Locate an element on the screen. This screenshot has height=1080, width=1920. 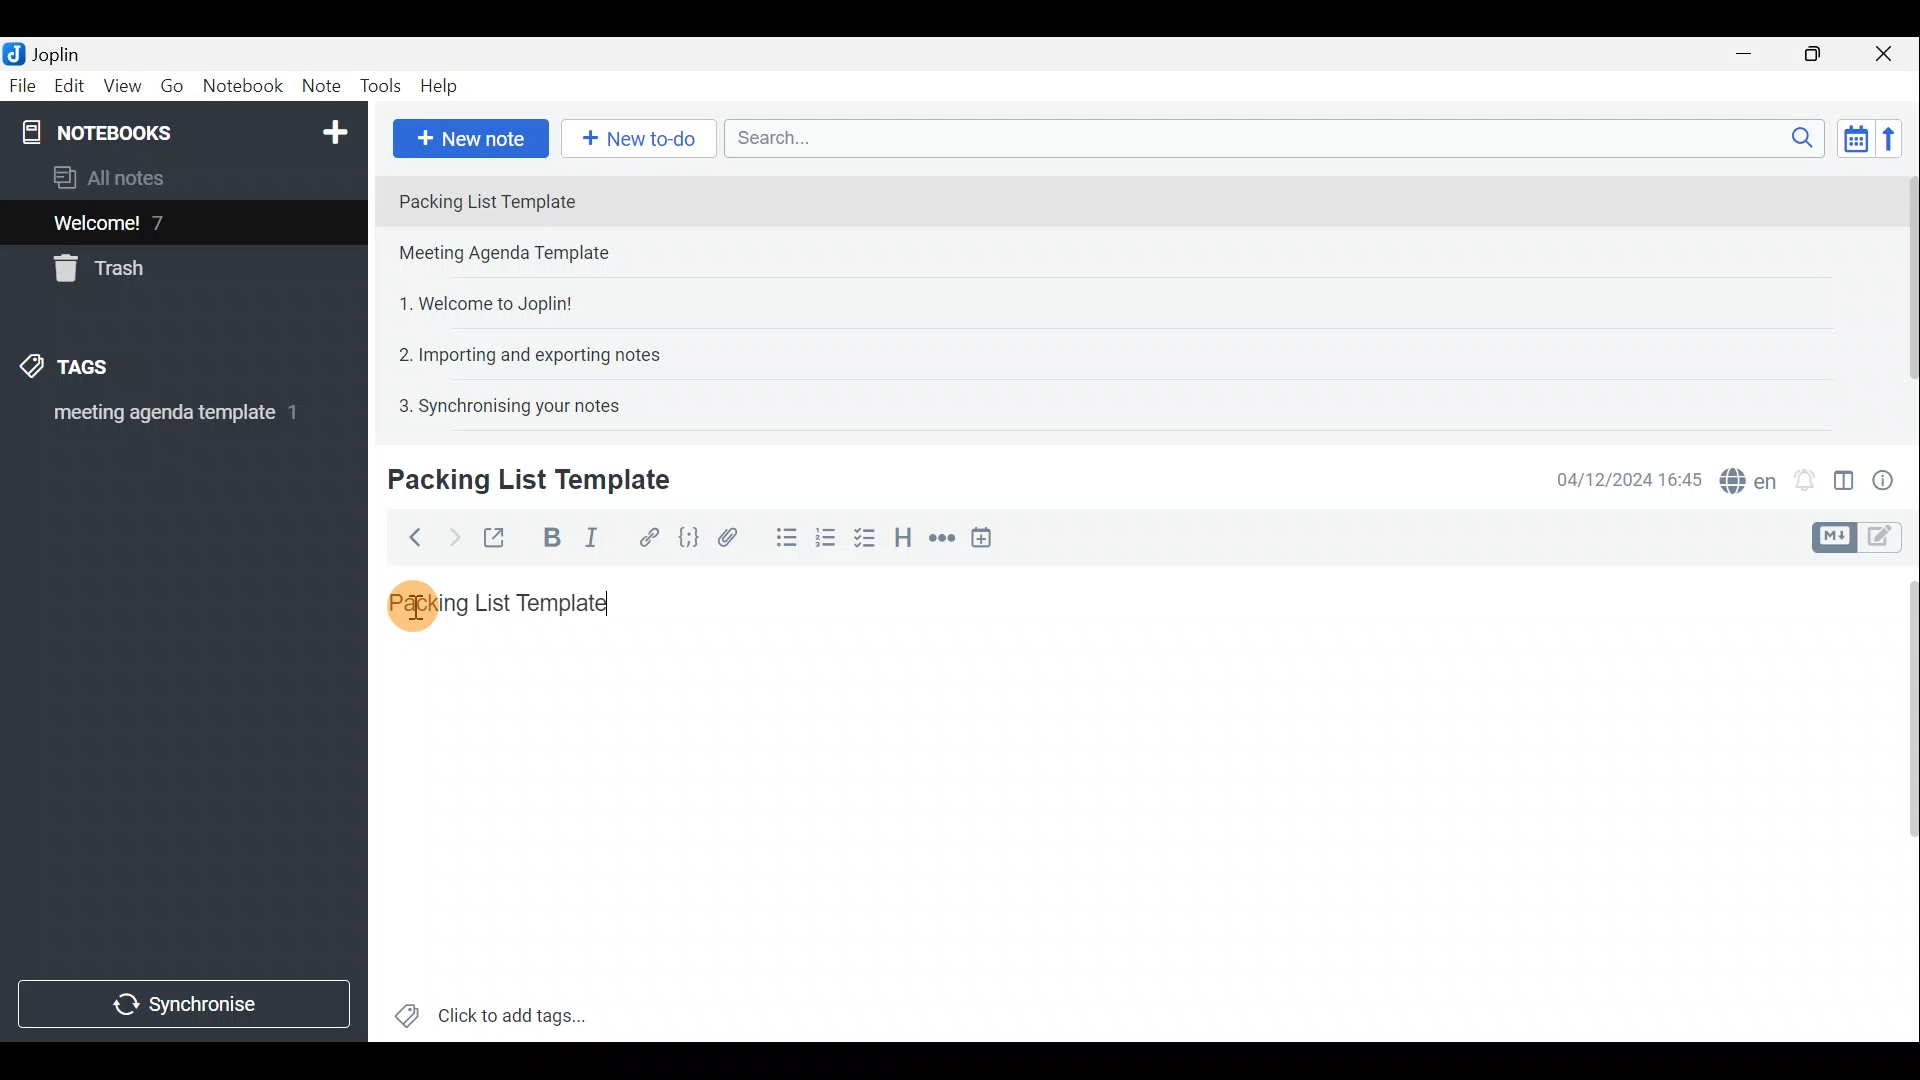
Note properties is located at coordinates (1890, 477).